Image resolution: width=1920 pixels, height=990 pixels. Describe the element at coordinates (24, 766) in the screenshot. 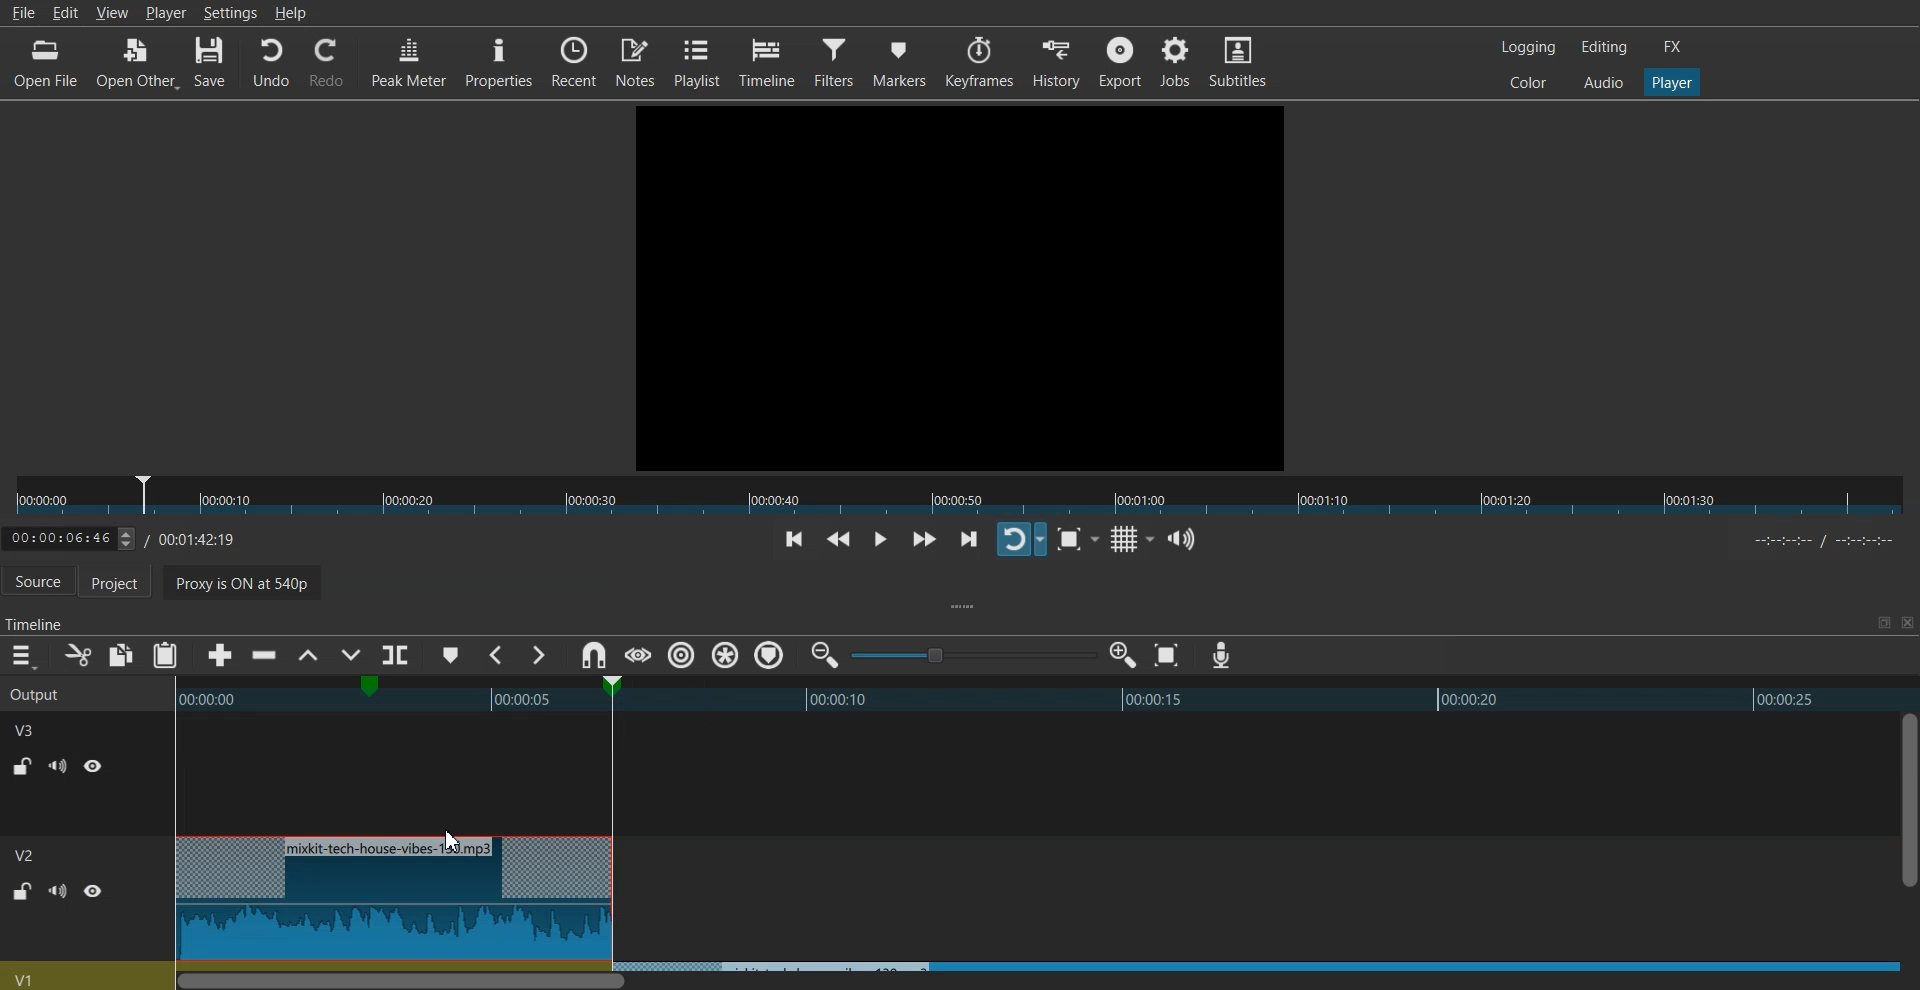

I see `Lock / UnLock` at that location.